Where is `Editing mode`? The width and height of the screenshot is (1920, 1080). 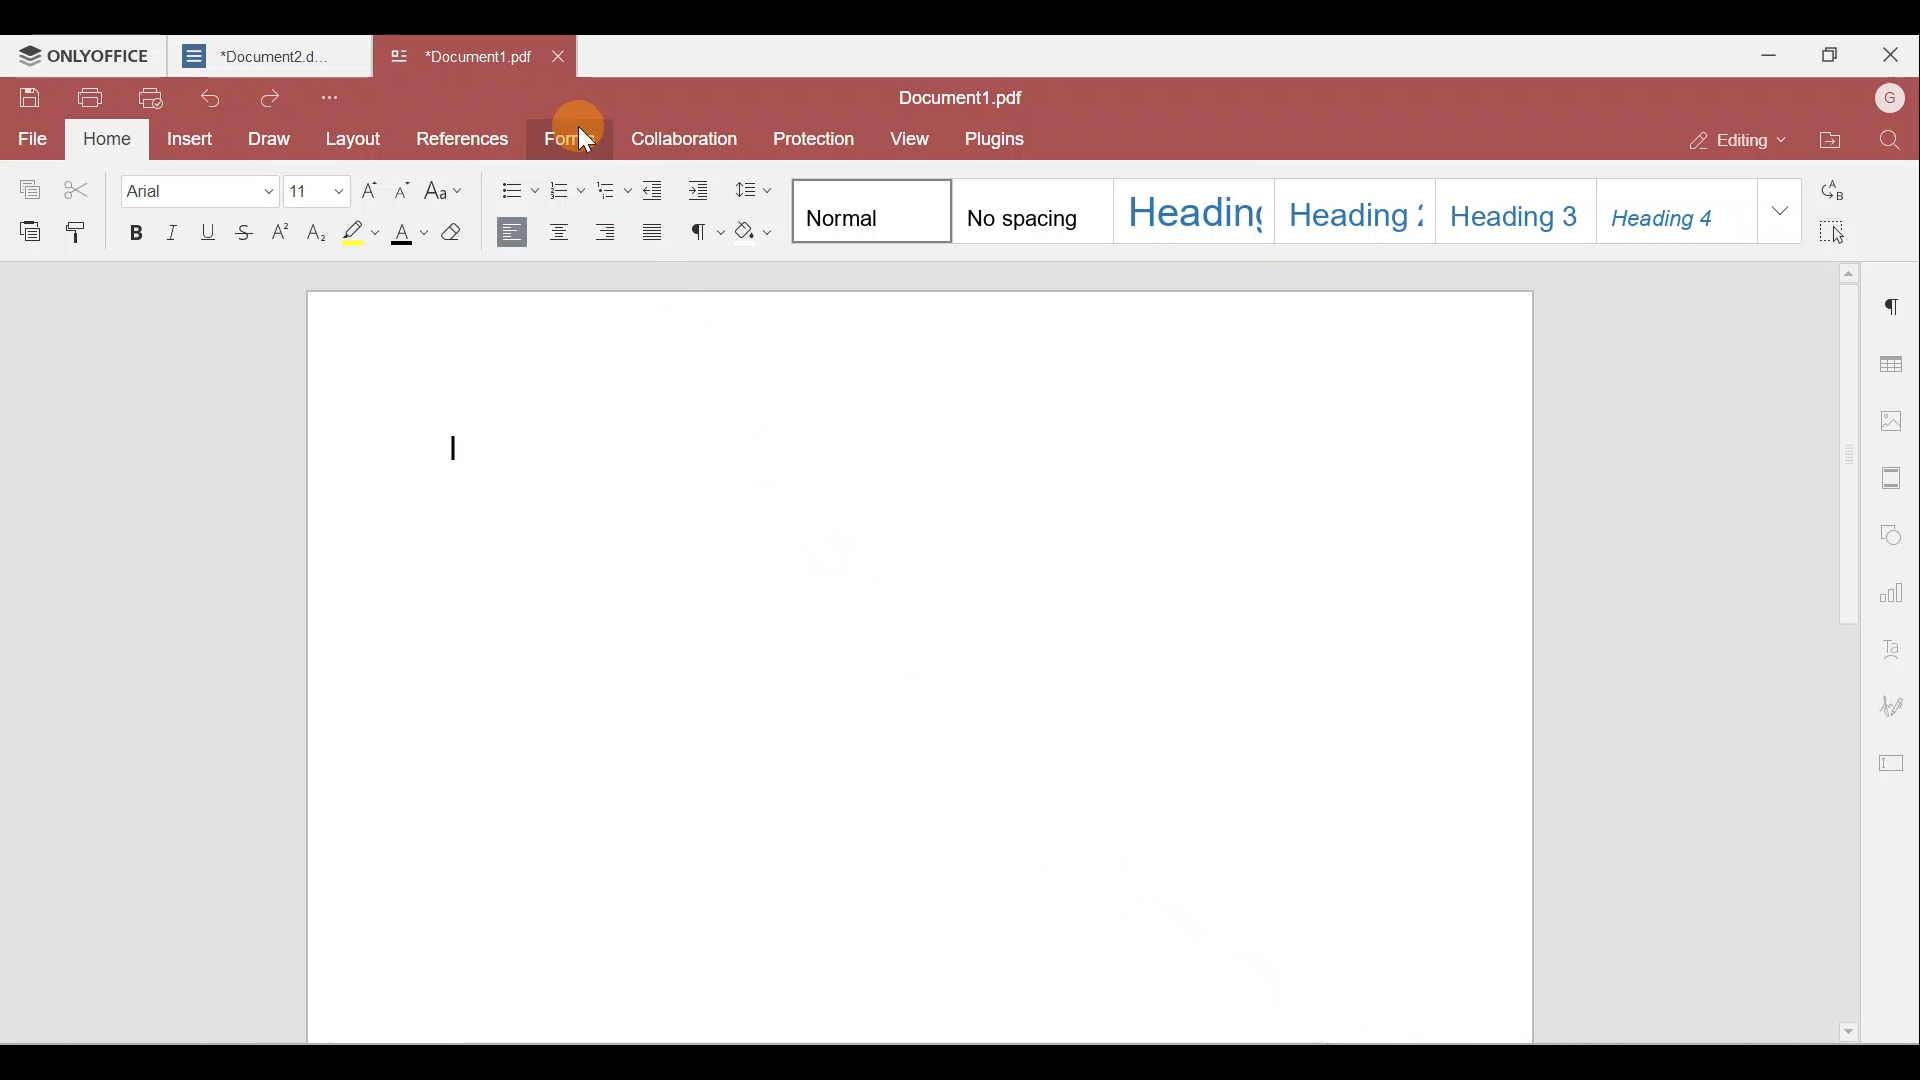 Editing mode is located at coordinates (1727, 137).